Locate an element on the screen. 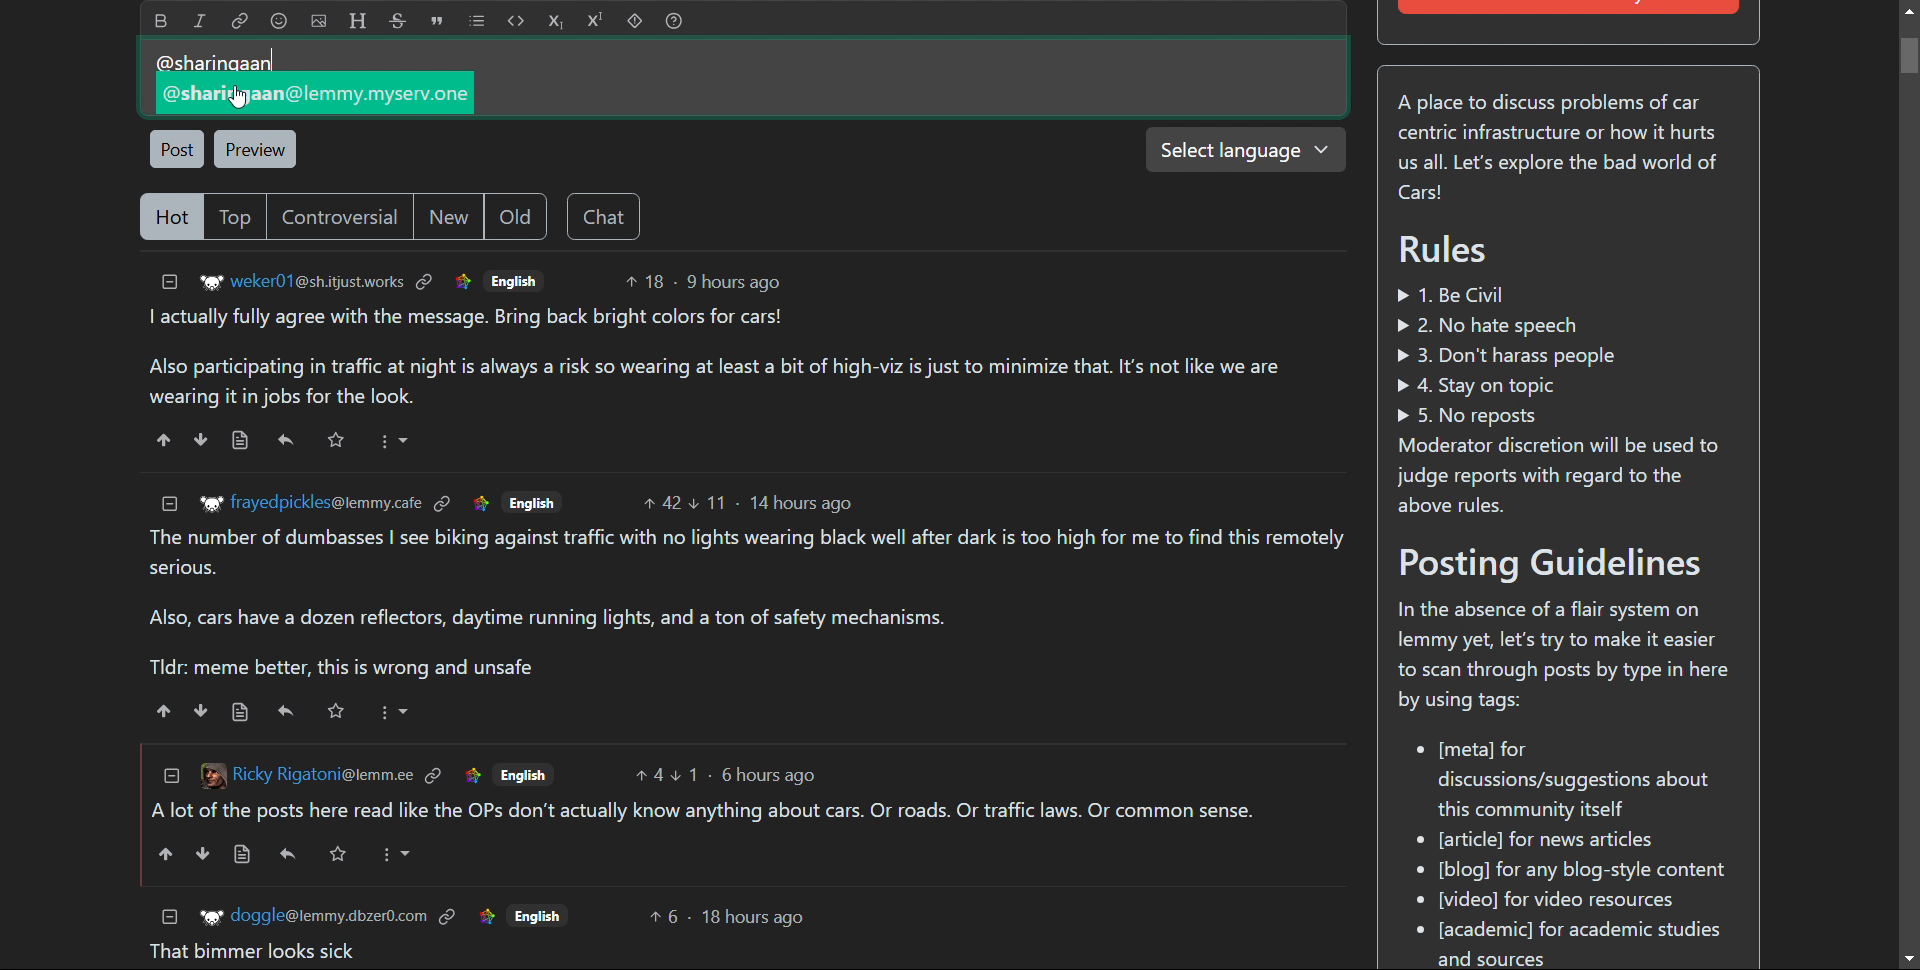 This screenshot has height=970, width=1920. top is located at coordinates (234, 217).